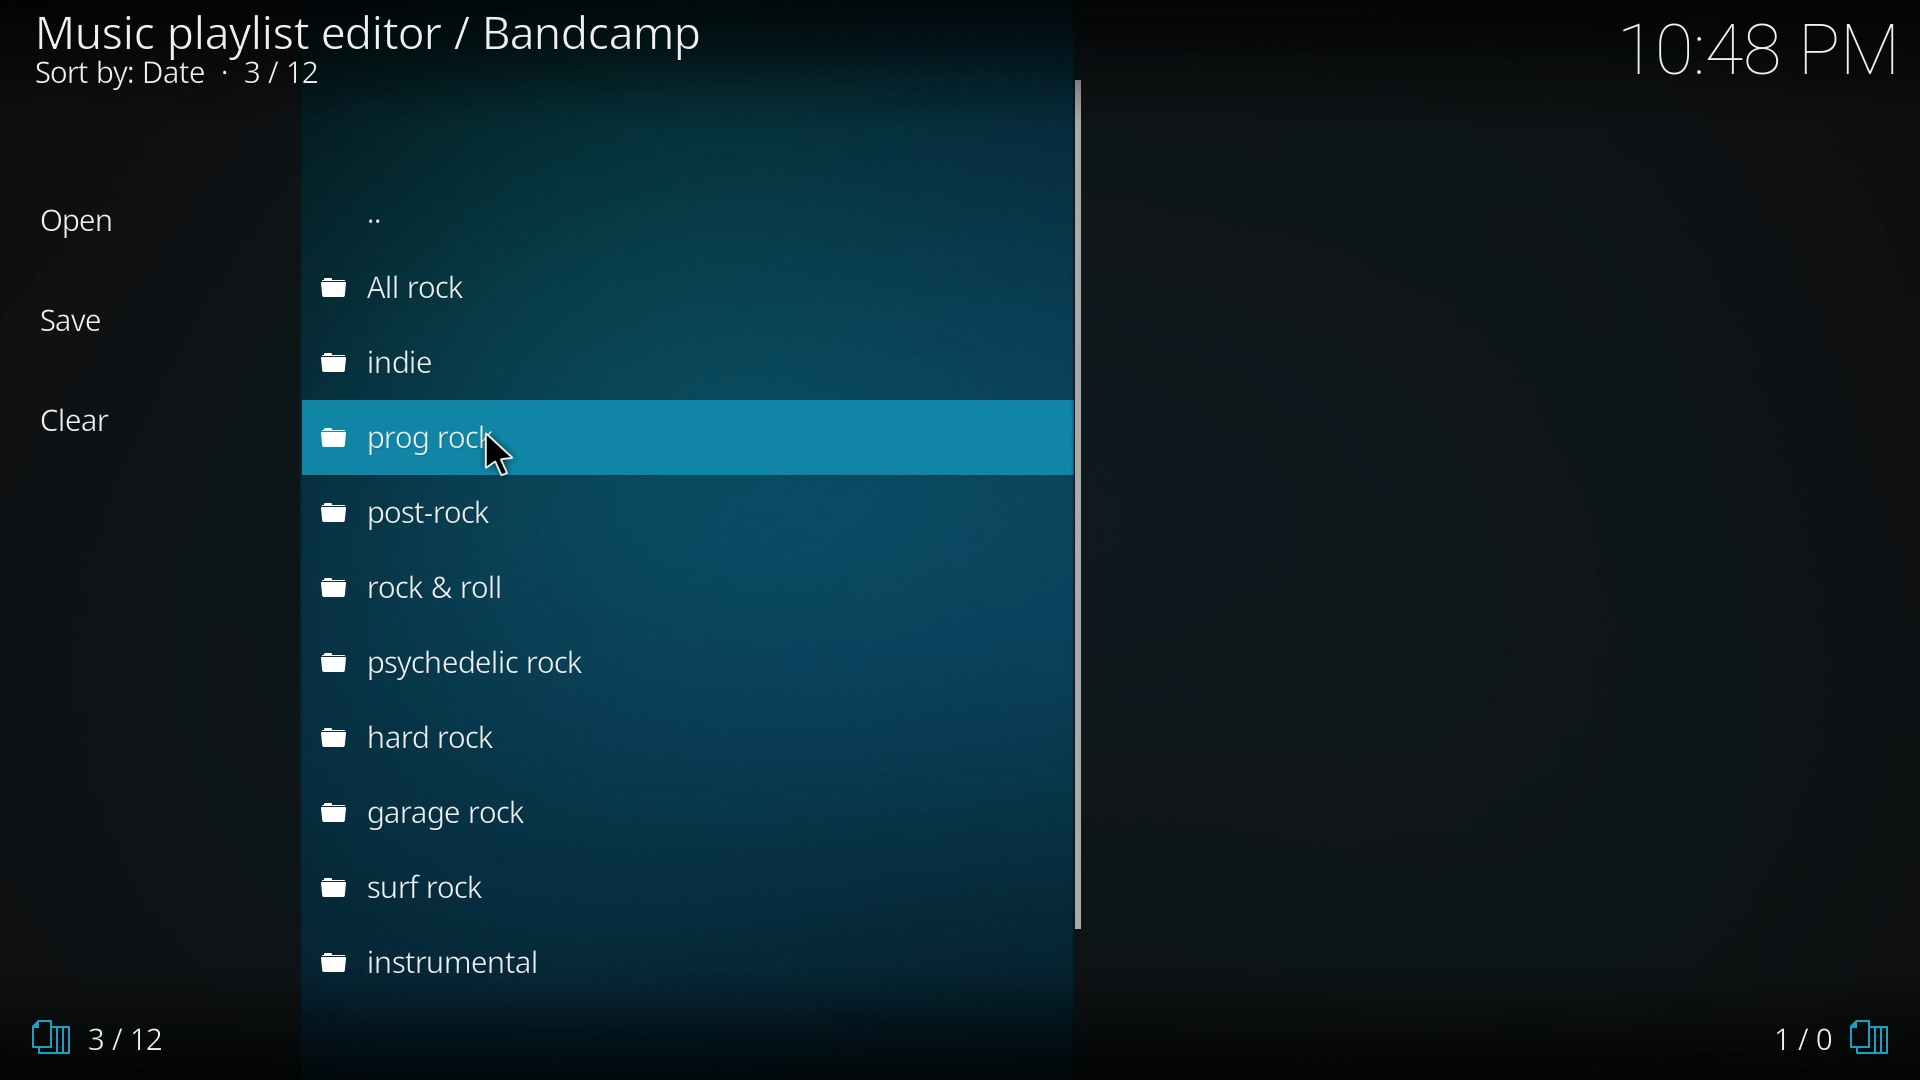 This screenshot has height=1080, width=1920. What do you see at coordinates (94, 223) in the screenshot?
I see `Open` at bounding box center [94, 223].